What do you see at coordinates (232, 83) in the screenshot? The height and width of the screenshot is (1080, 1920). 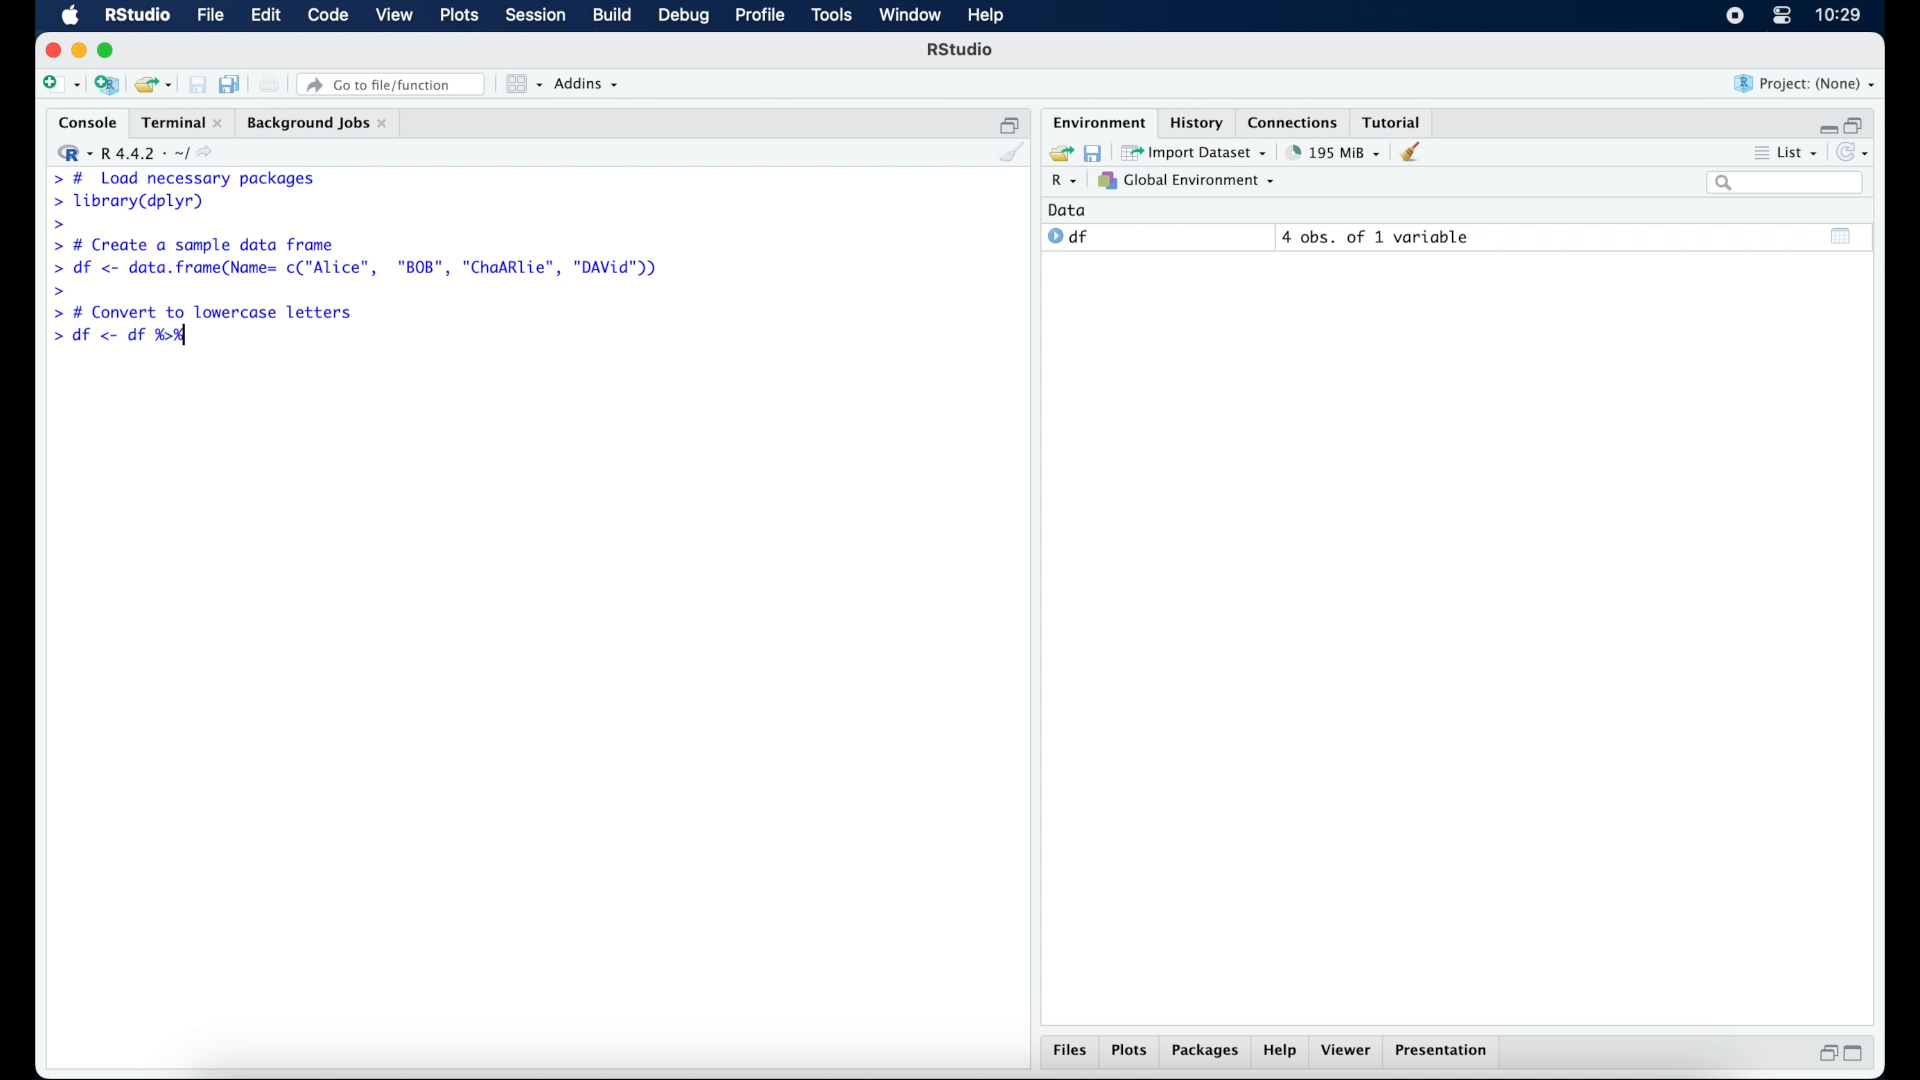 I see `save all documents ` at bounding box center [232, 83].